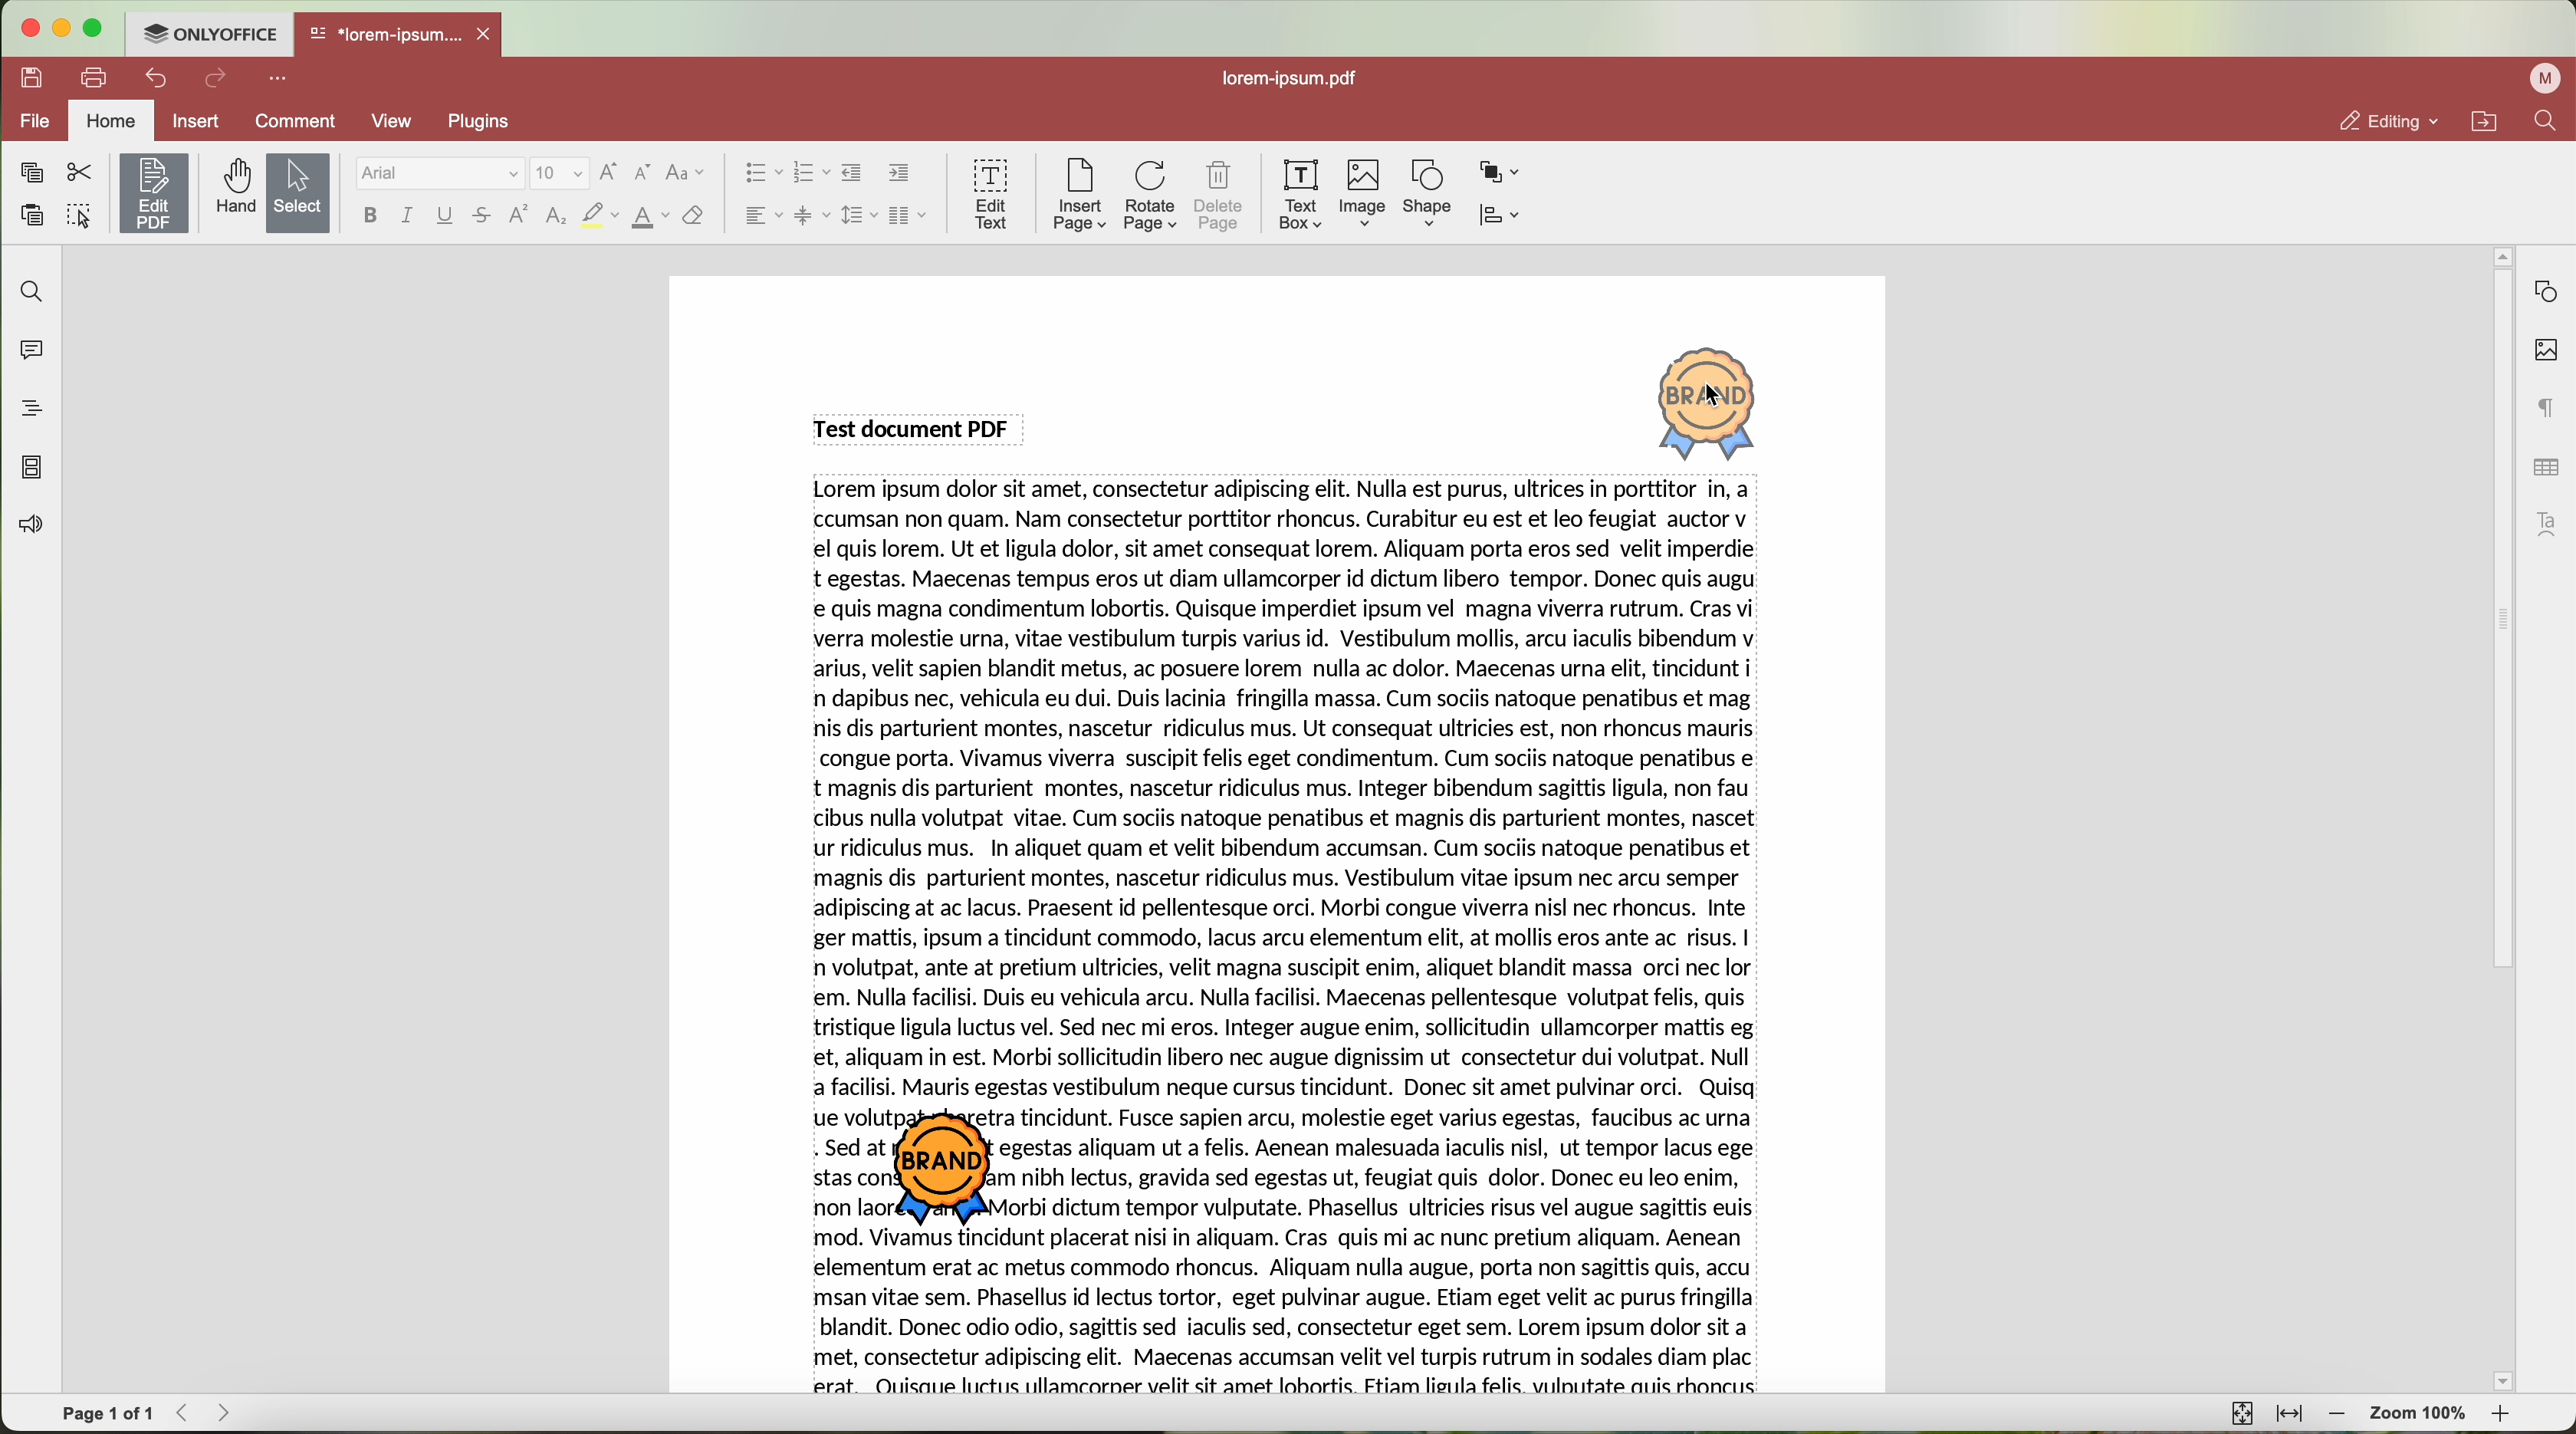  What do you see at coordinates (27, 347) in the screenshot?
I see `comments` at bounding box center [27, 347].